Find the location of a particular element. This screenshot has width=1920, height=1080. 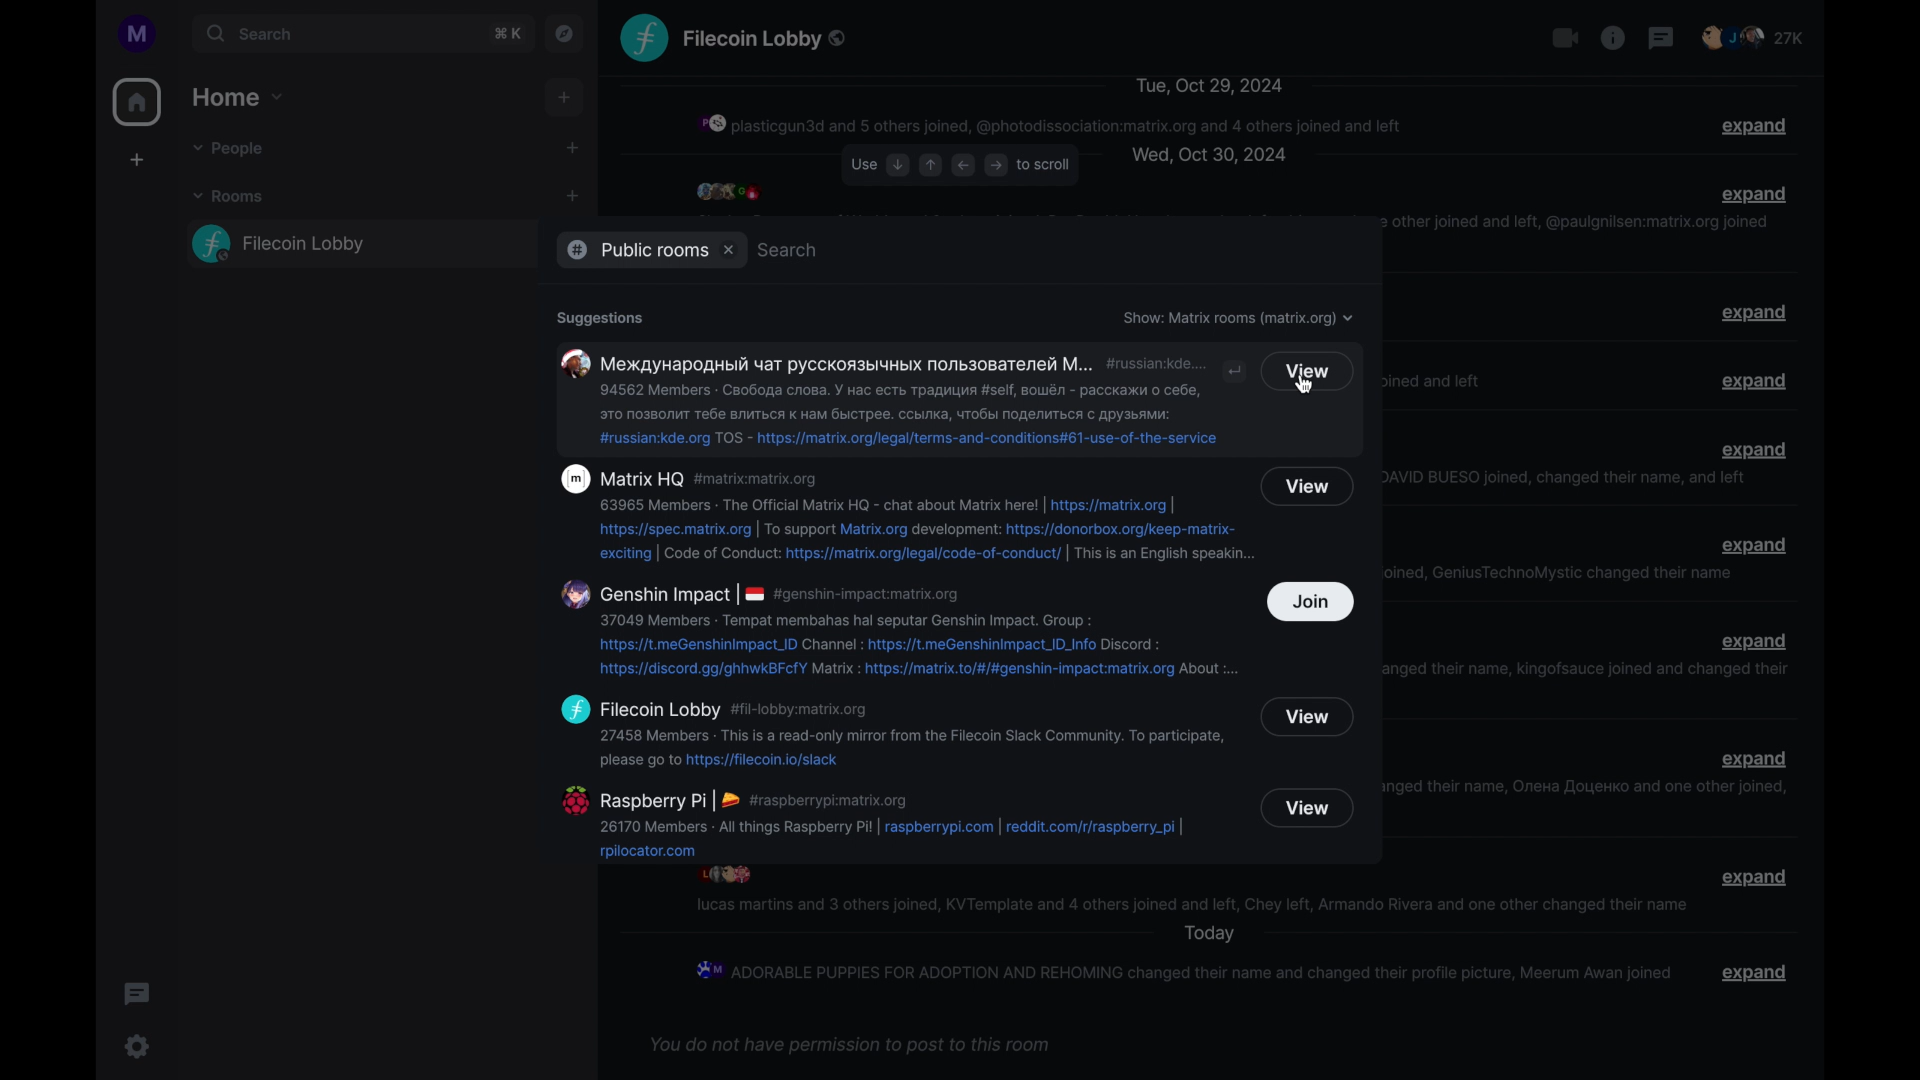

show: matrix rooms (matrix.org) dropdown menu is located at coordinates (1238, 319).